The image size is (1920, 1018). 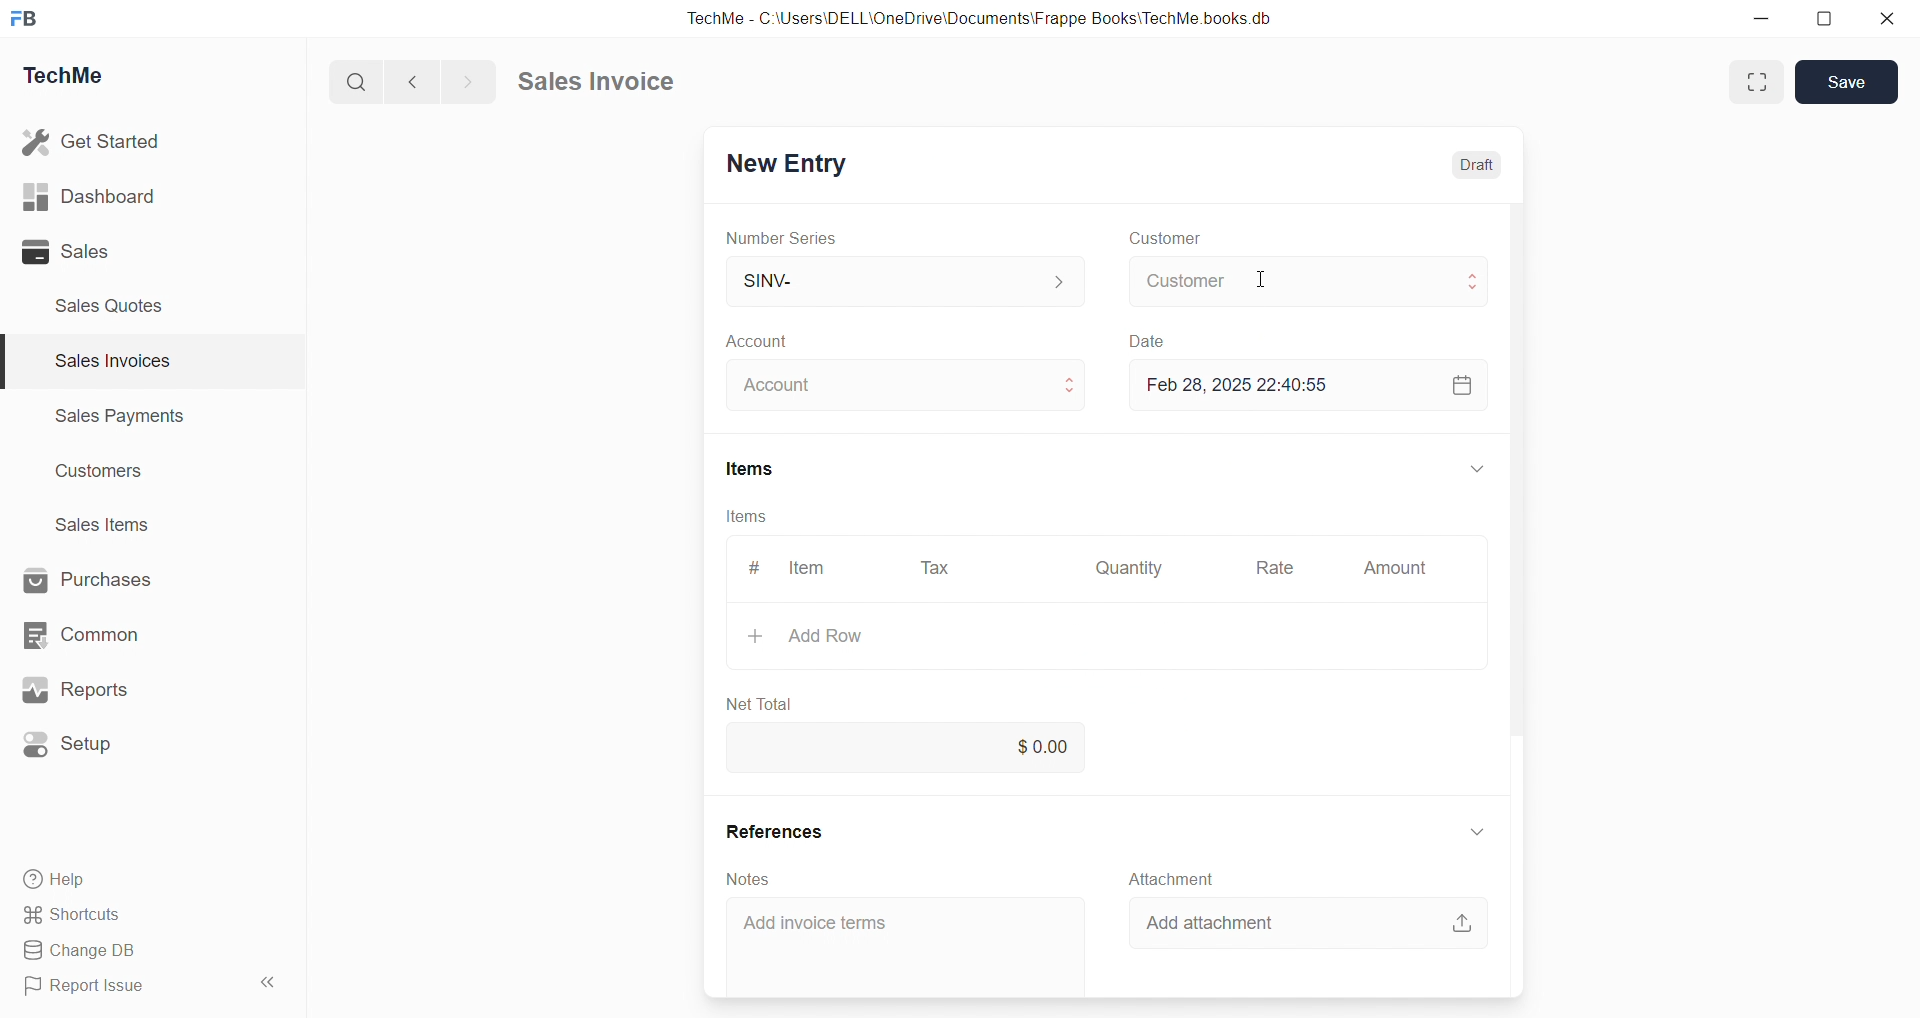 I want to click on Get Started, so click(x=93, y=141).